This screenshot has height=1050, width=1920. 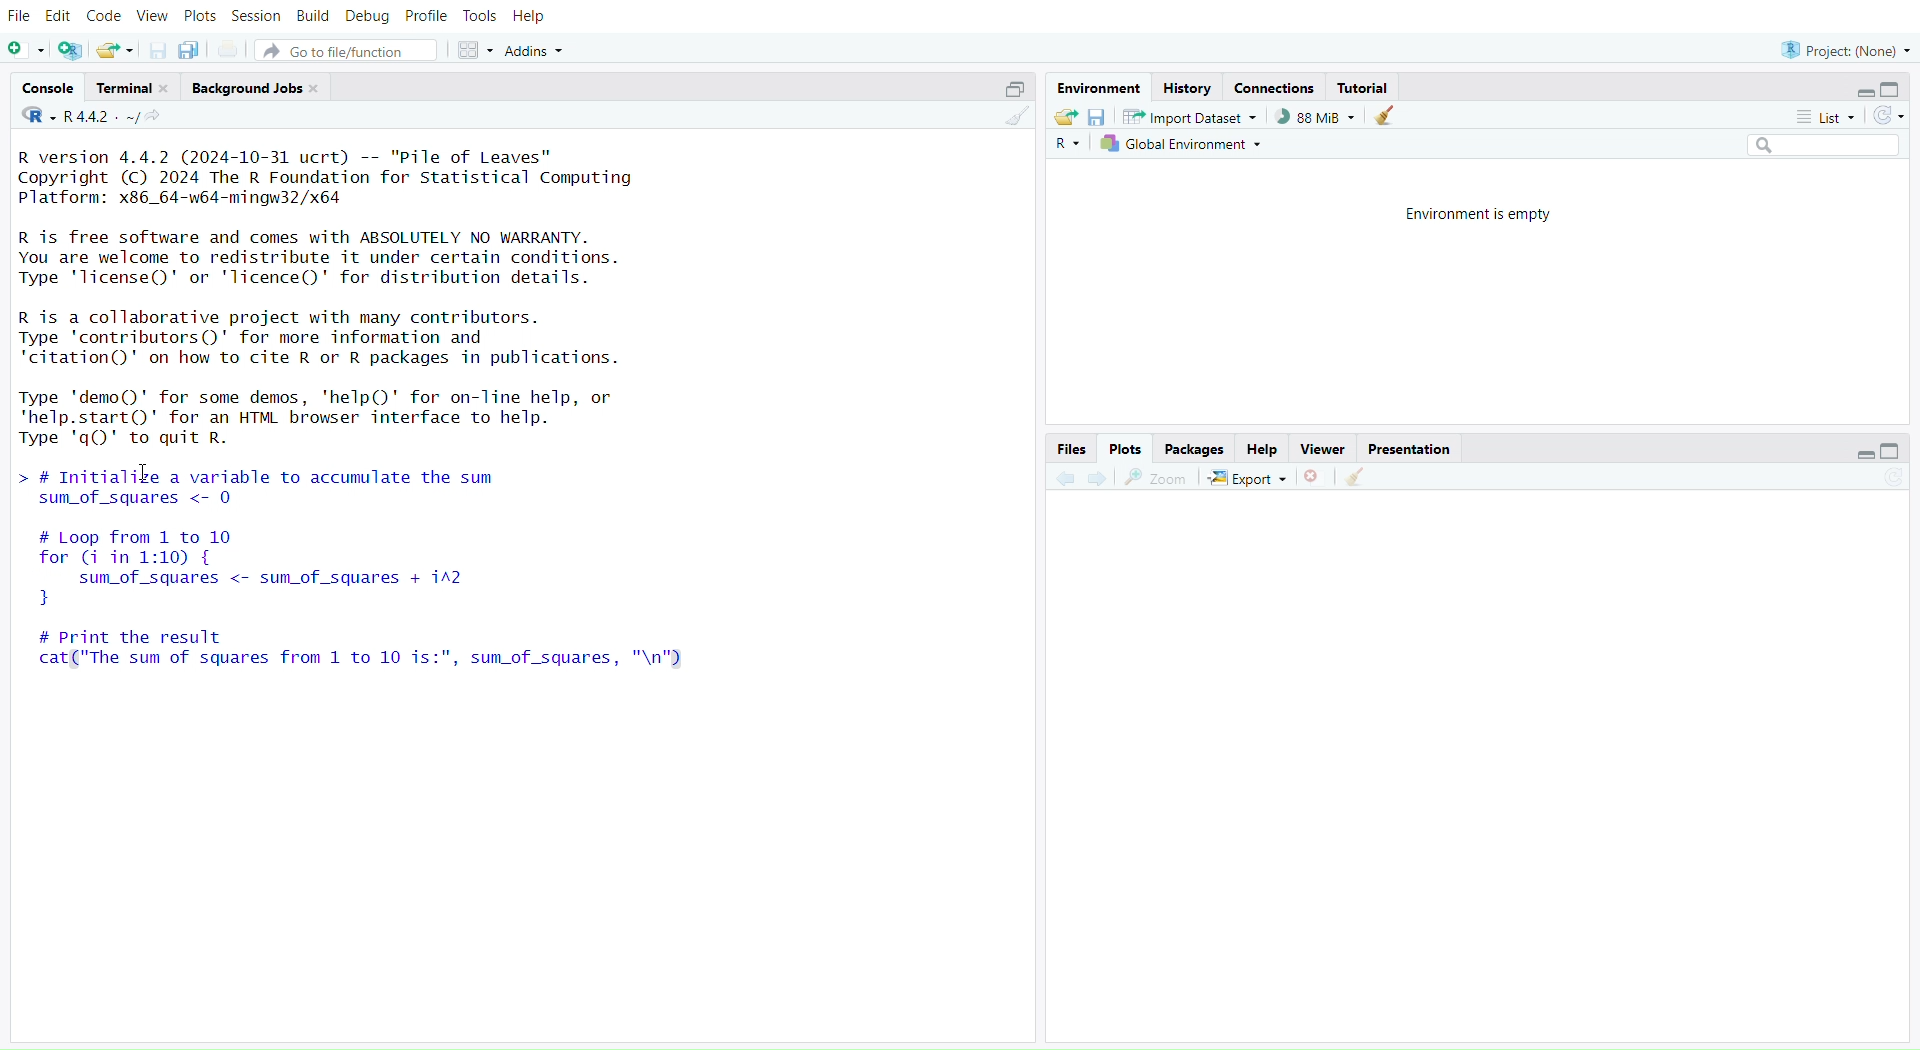 What do you see at coordinates (118, 52) in the screenshot?
I see `open an existing file` at bounding box center [118, 52].